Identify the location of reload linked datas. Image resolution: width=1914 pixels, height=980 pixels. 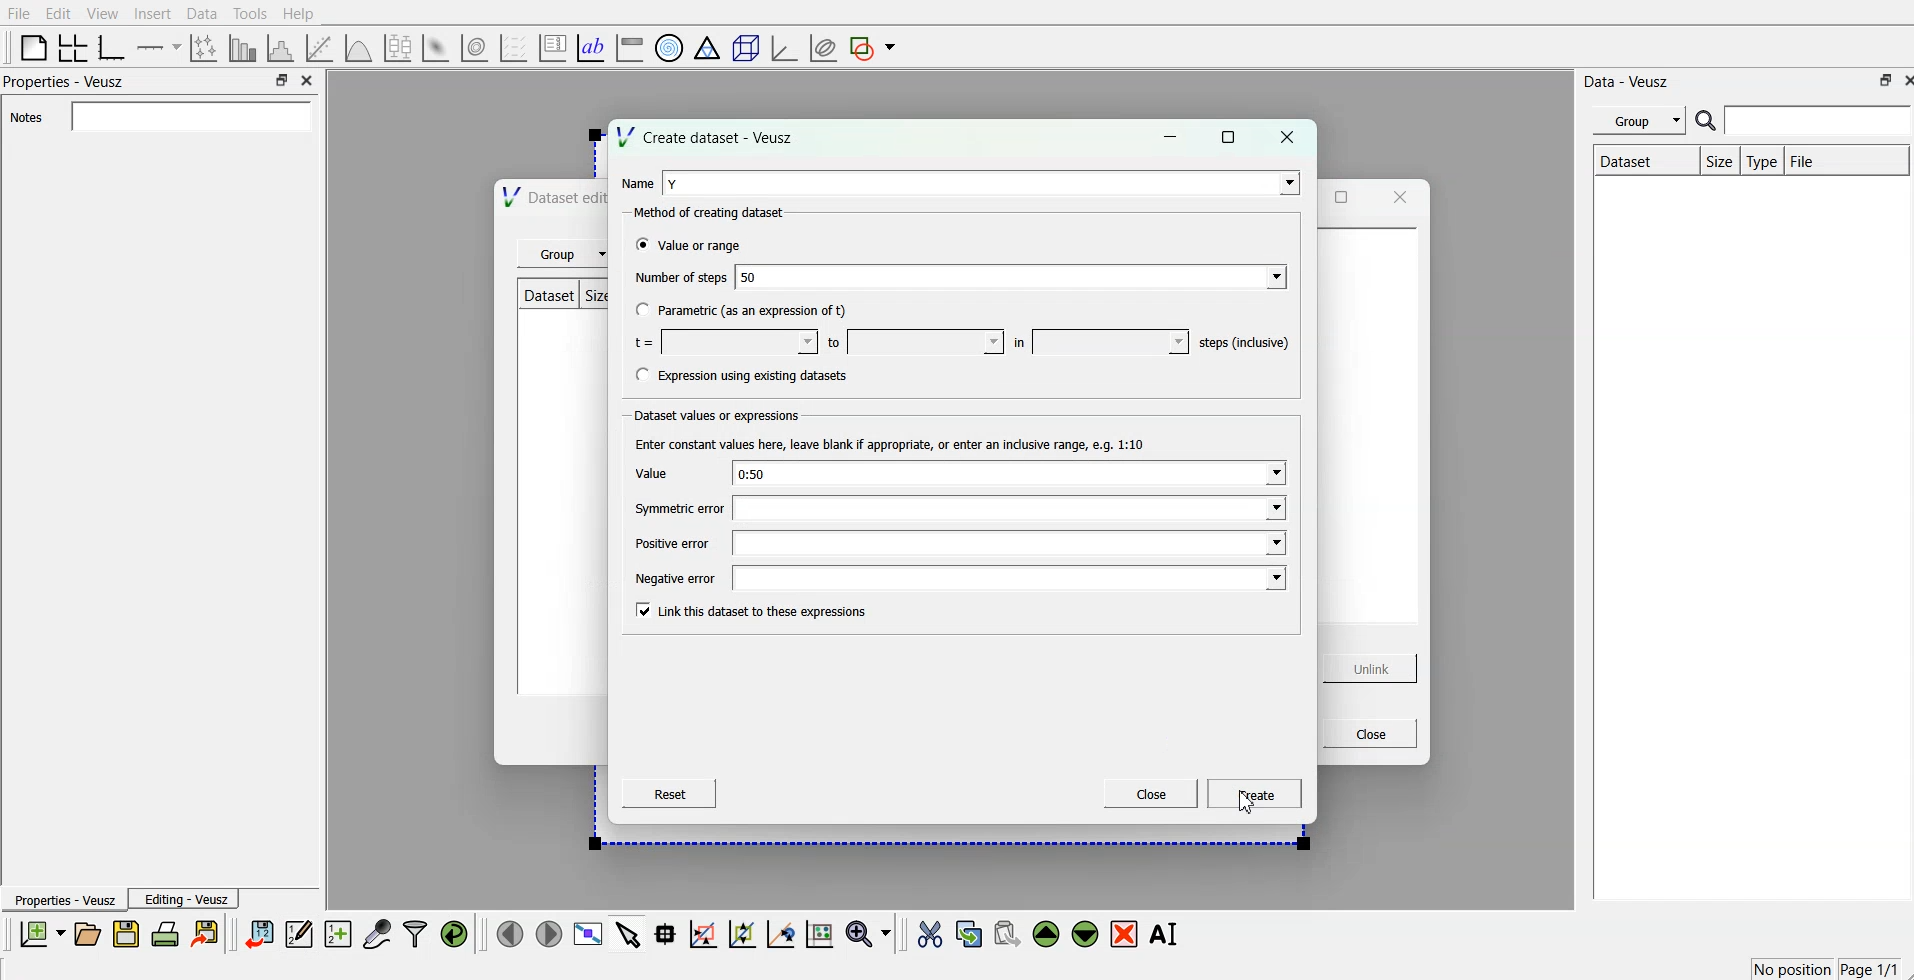
(456, 935).